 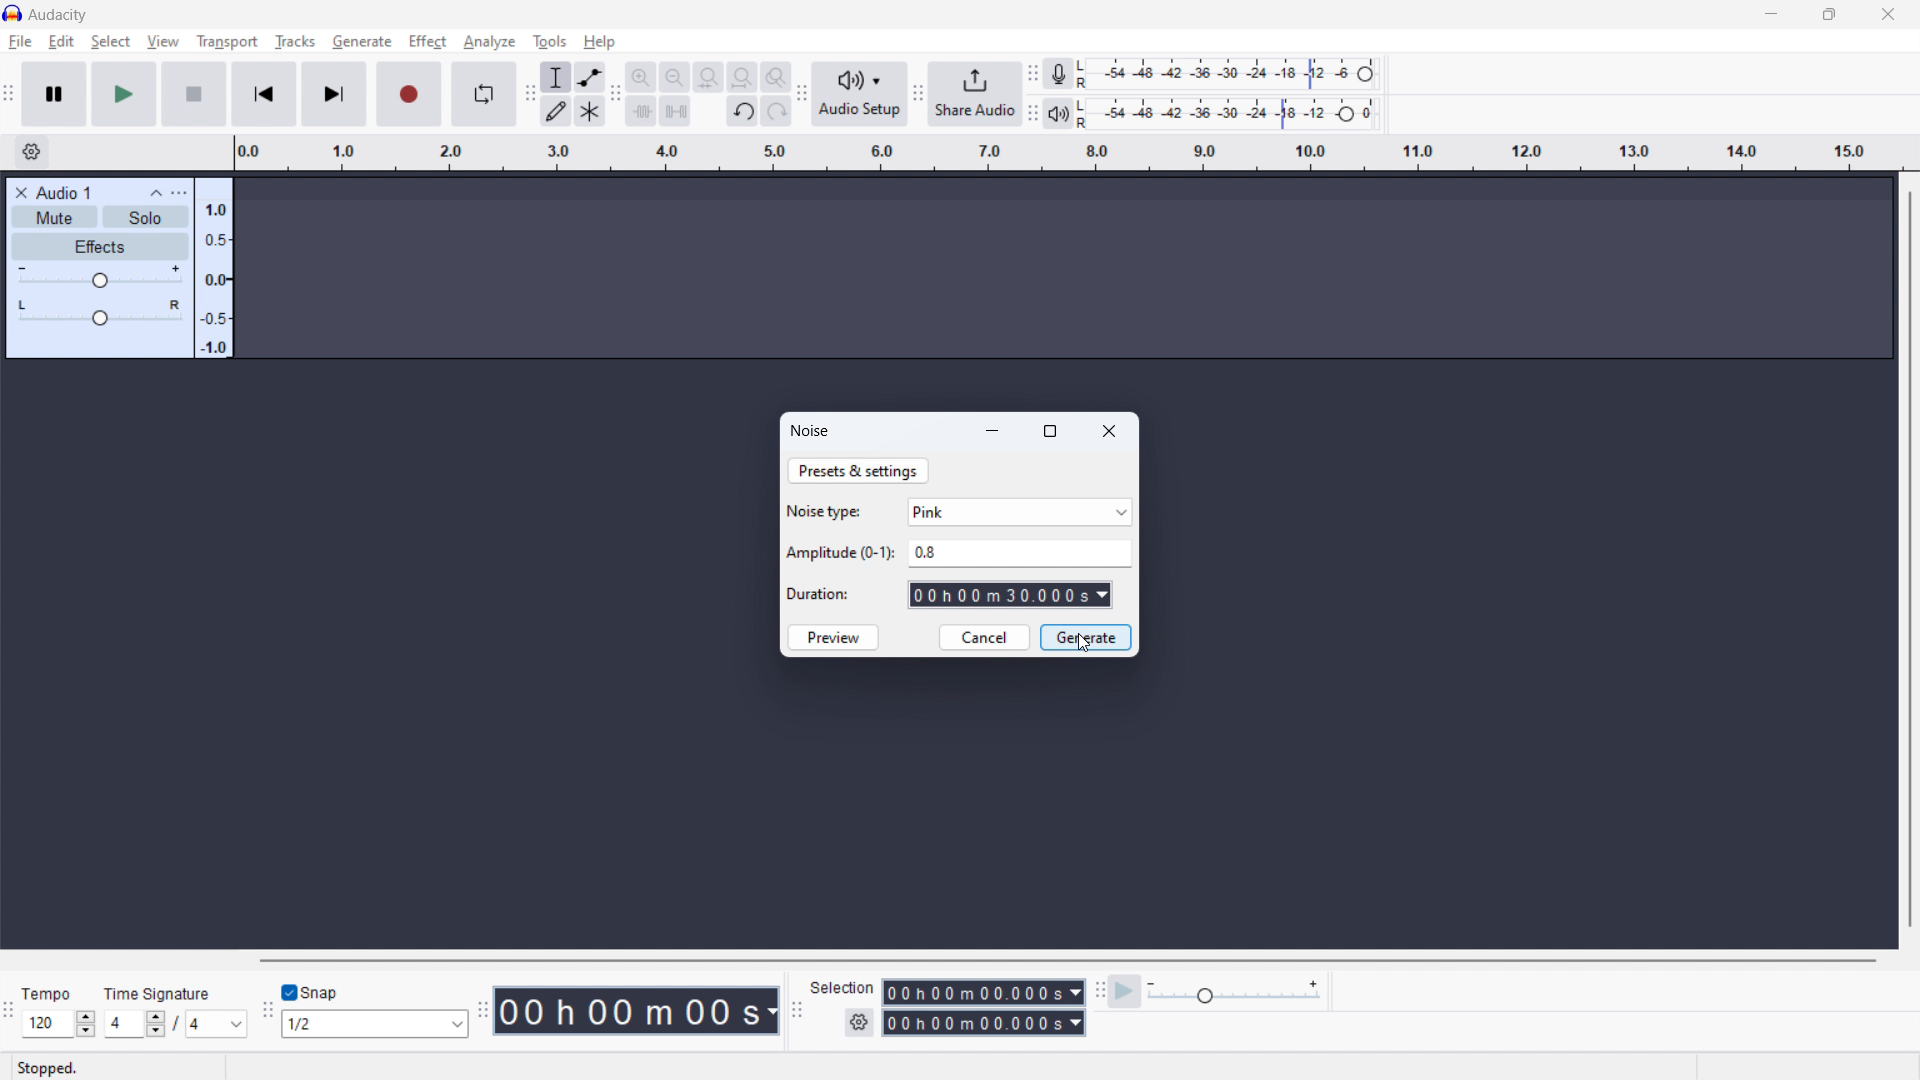 I want to click on trim audio outside selction, so click(x=642, y=110).